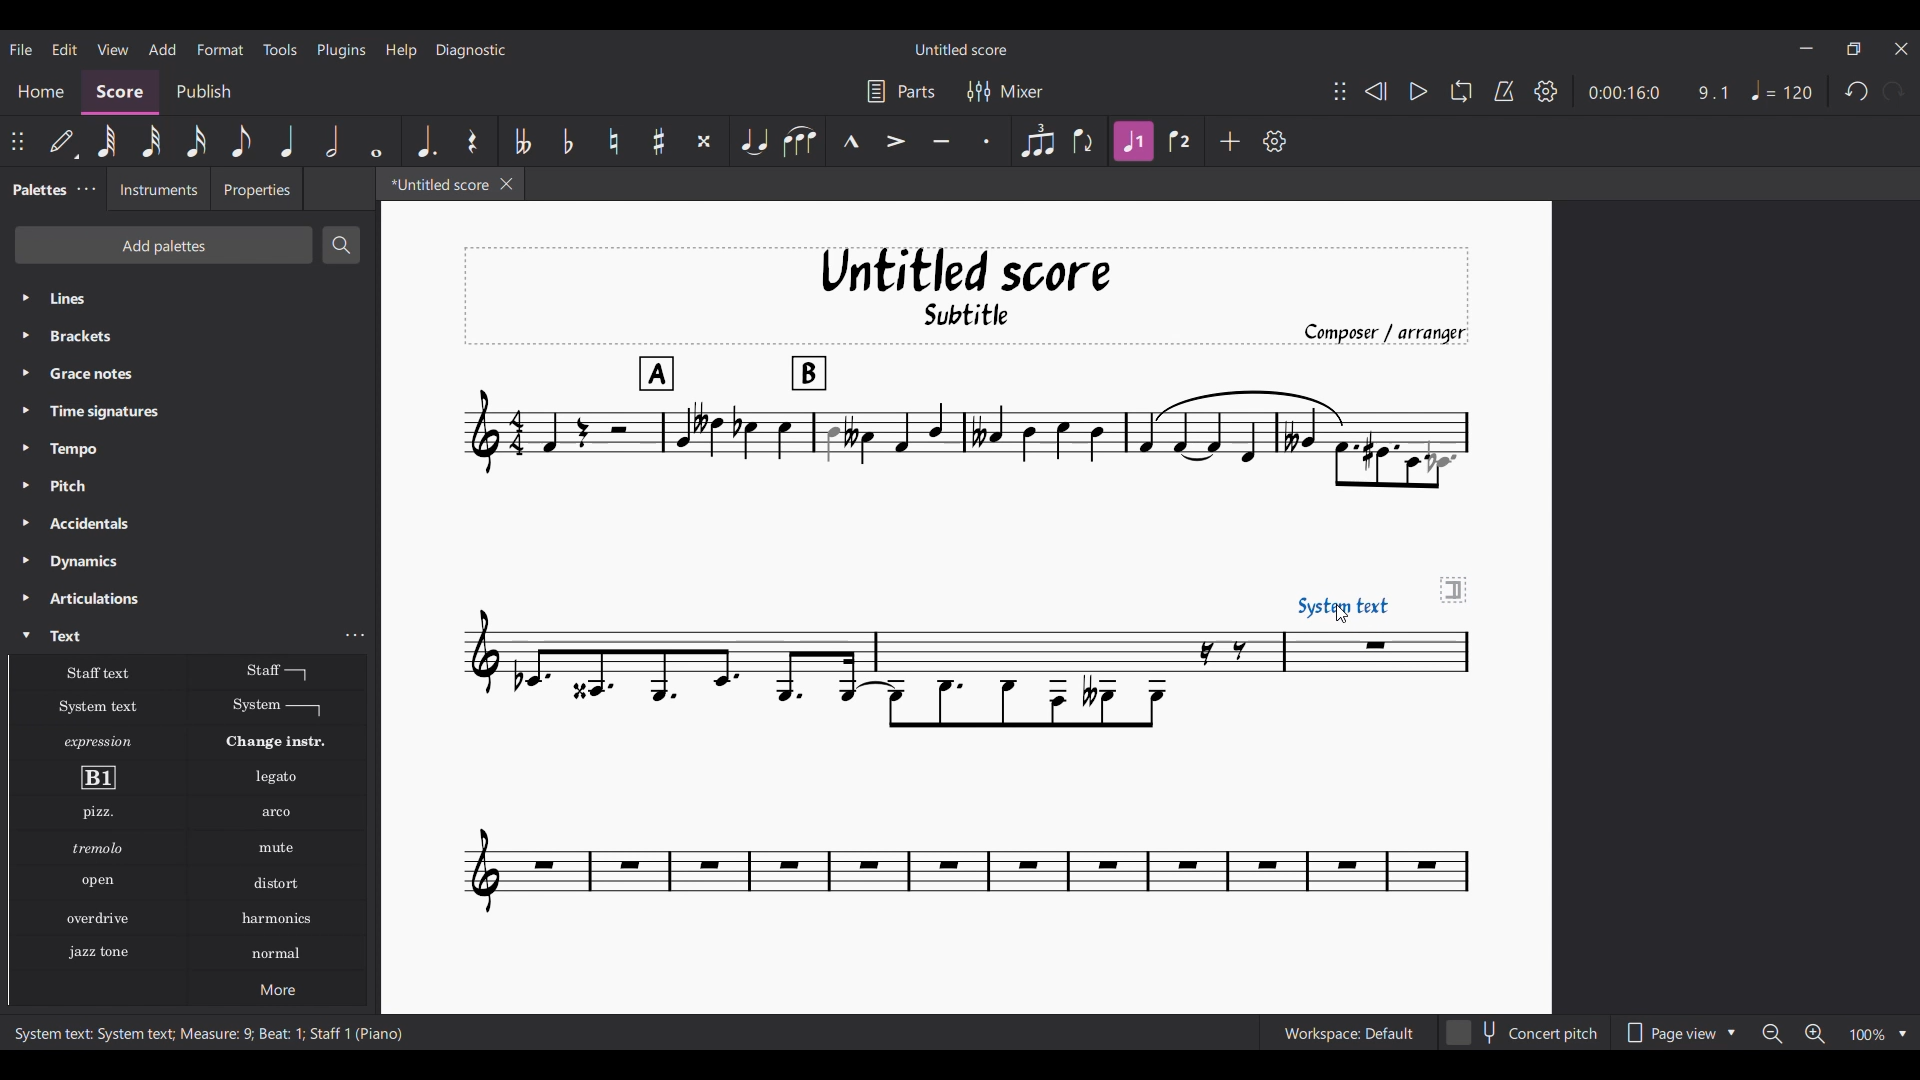  Describe the element at coordinates (190, 373) in the screenshot. I see `Grace notes` at that location.